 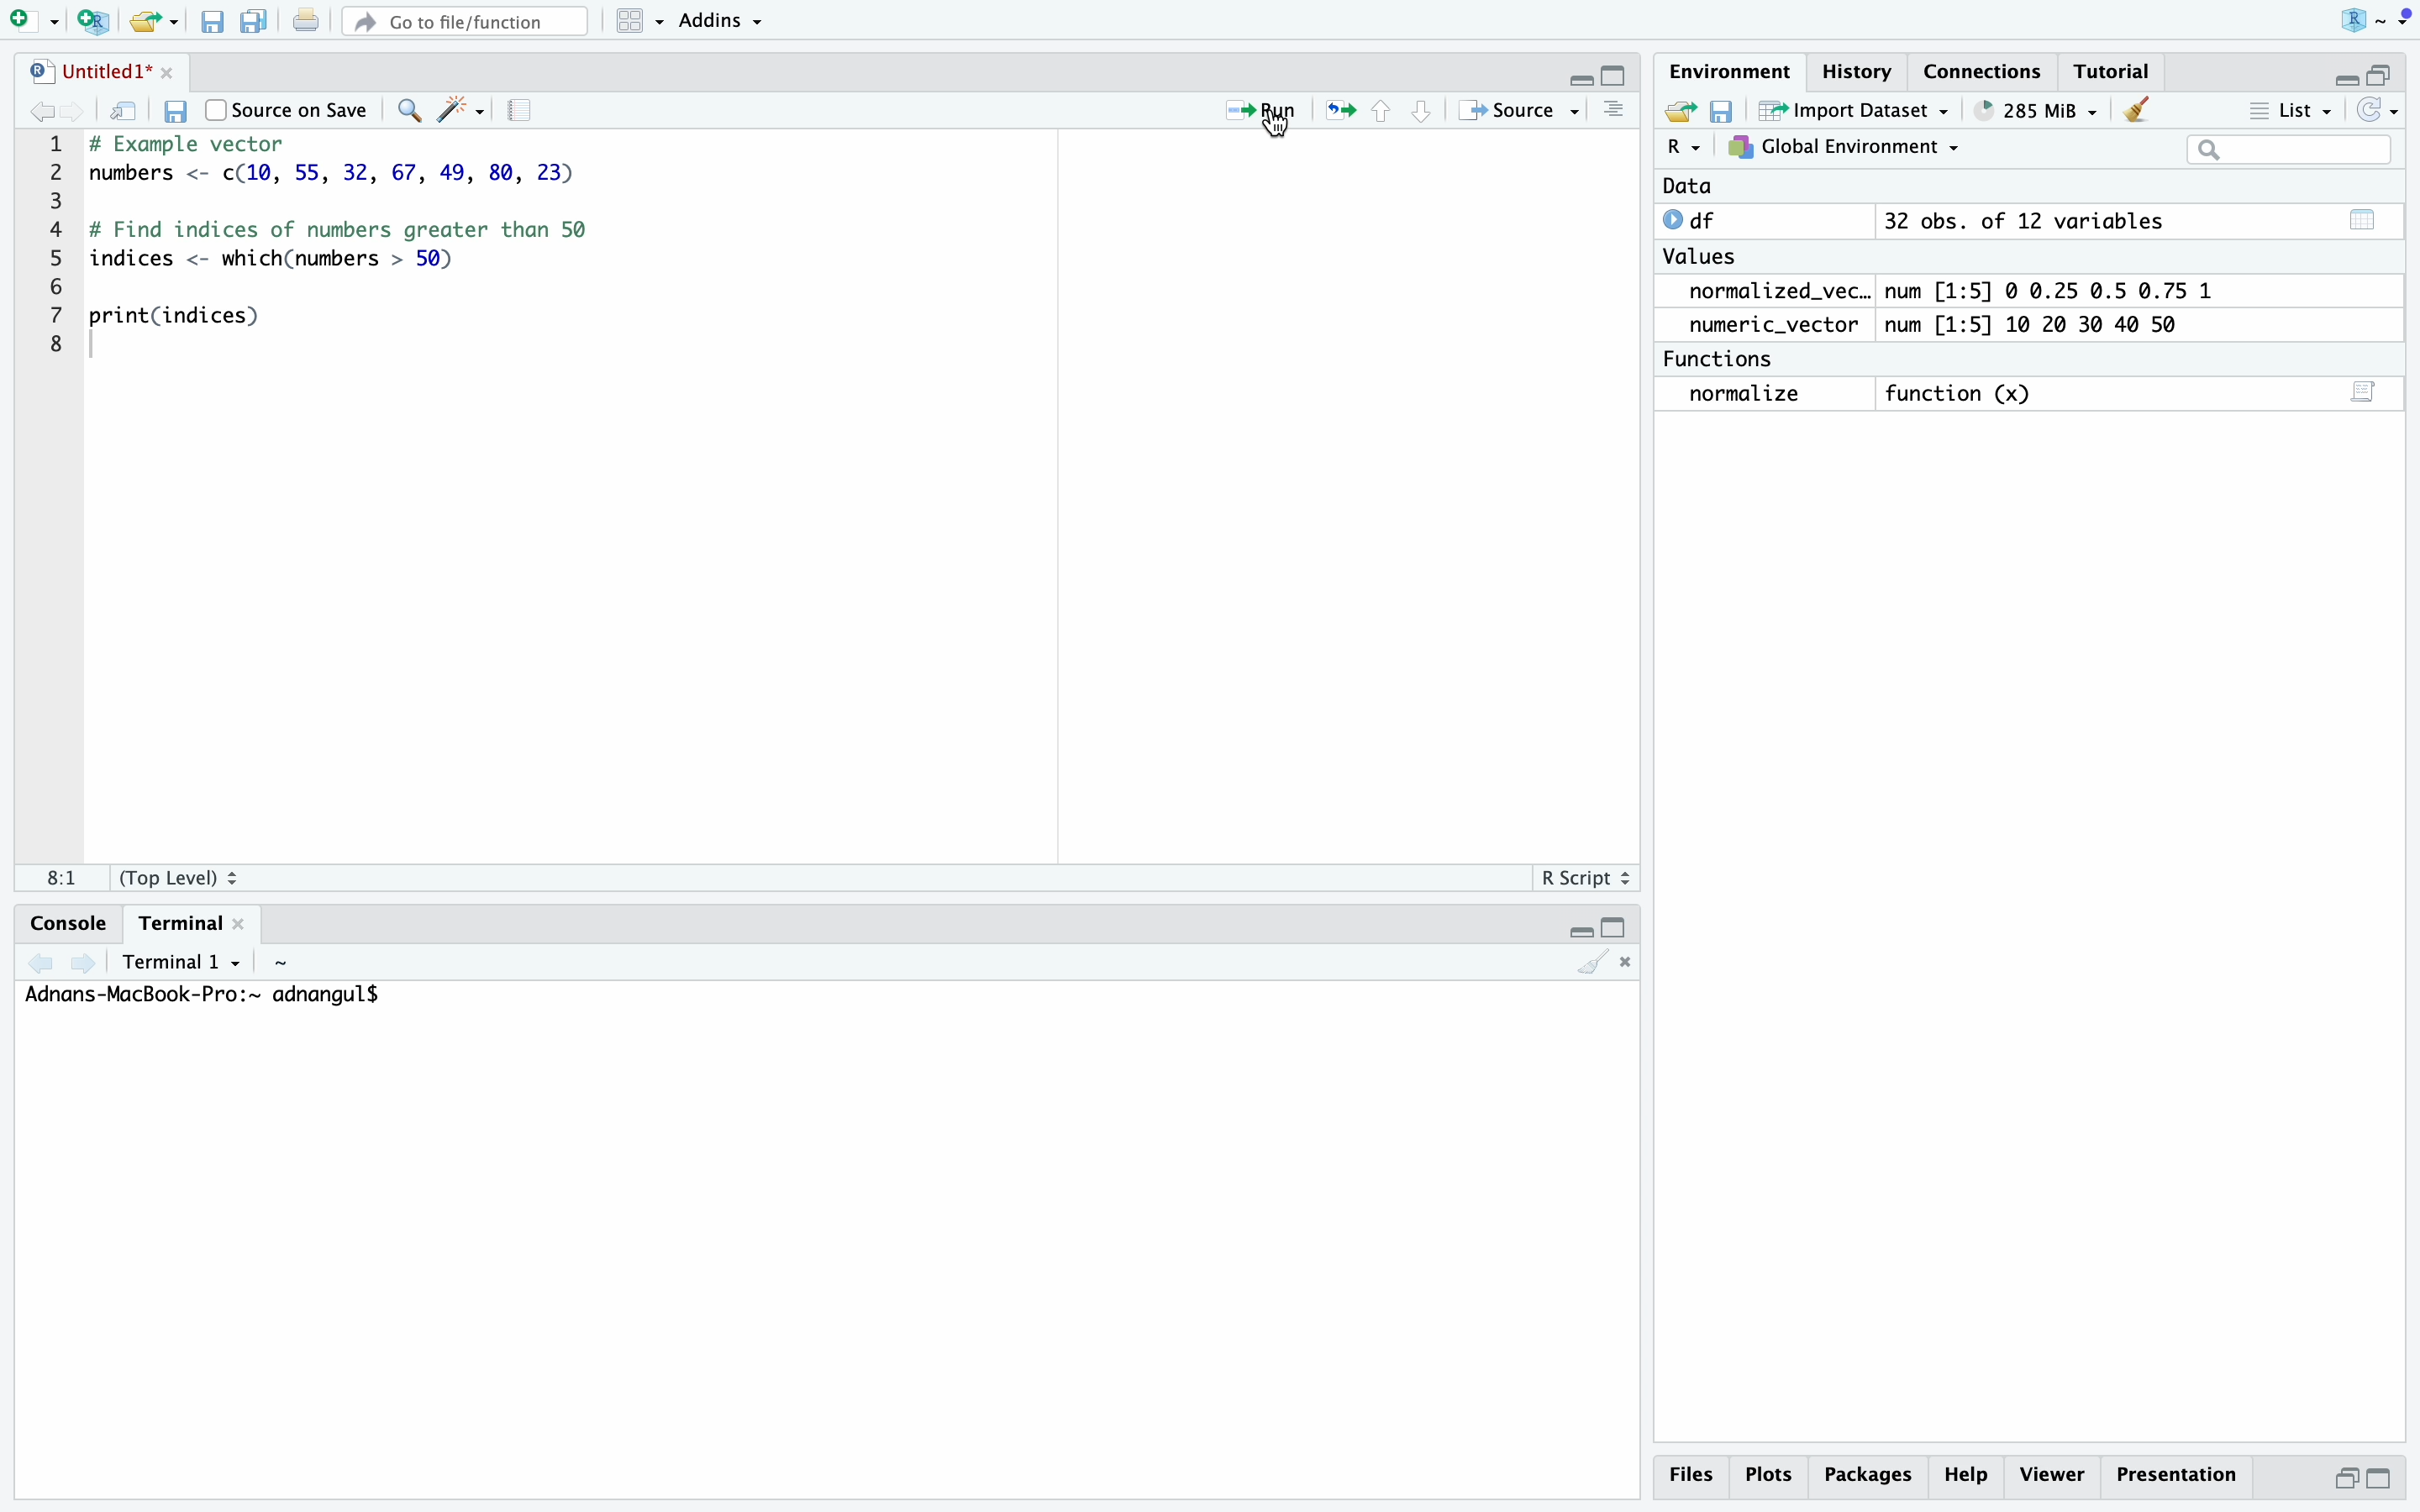 I want to click on Values, so click(x=1707, y=259).